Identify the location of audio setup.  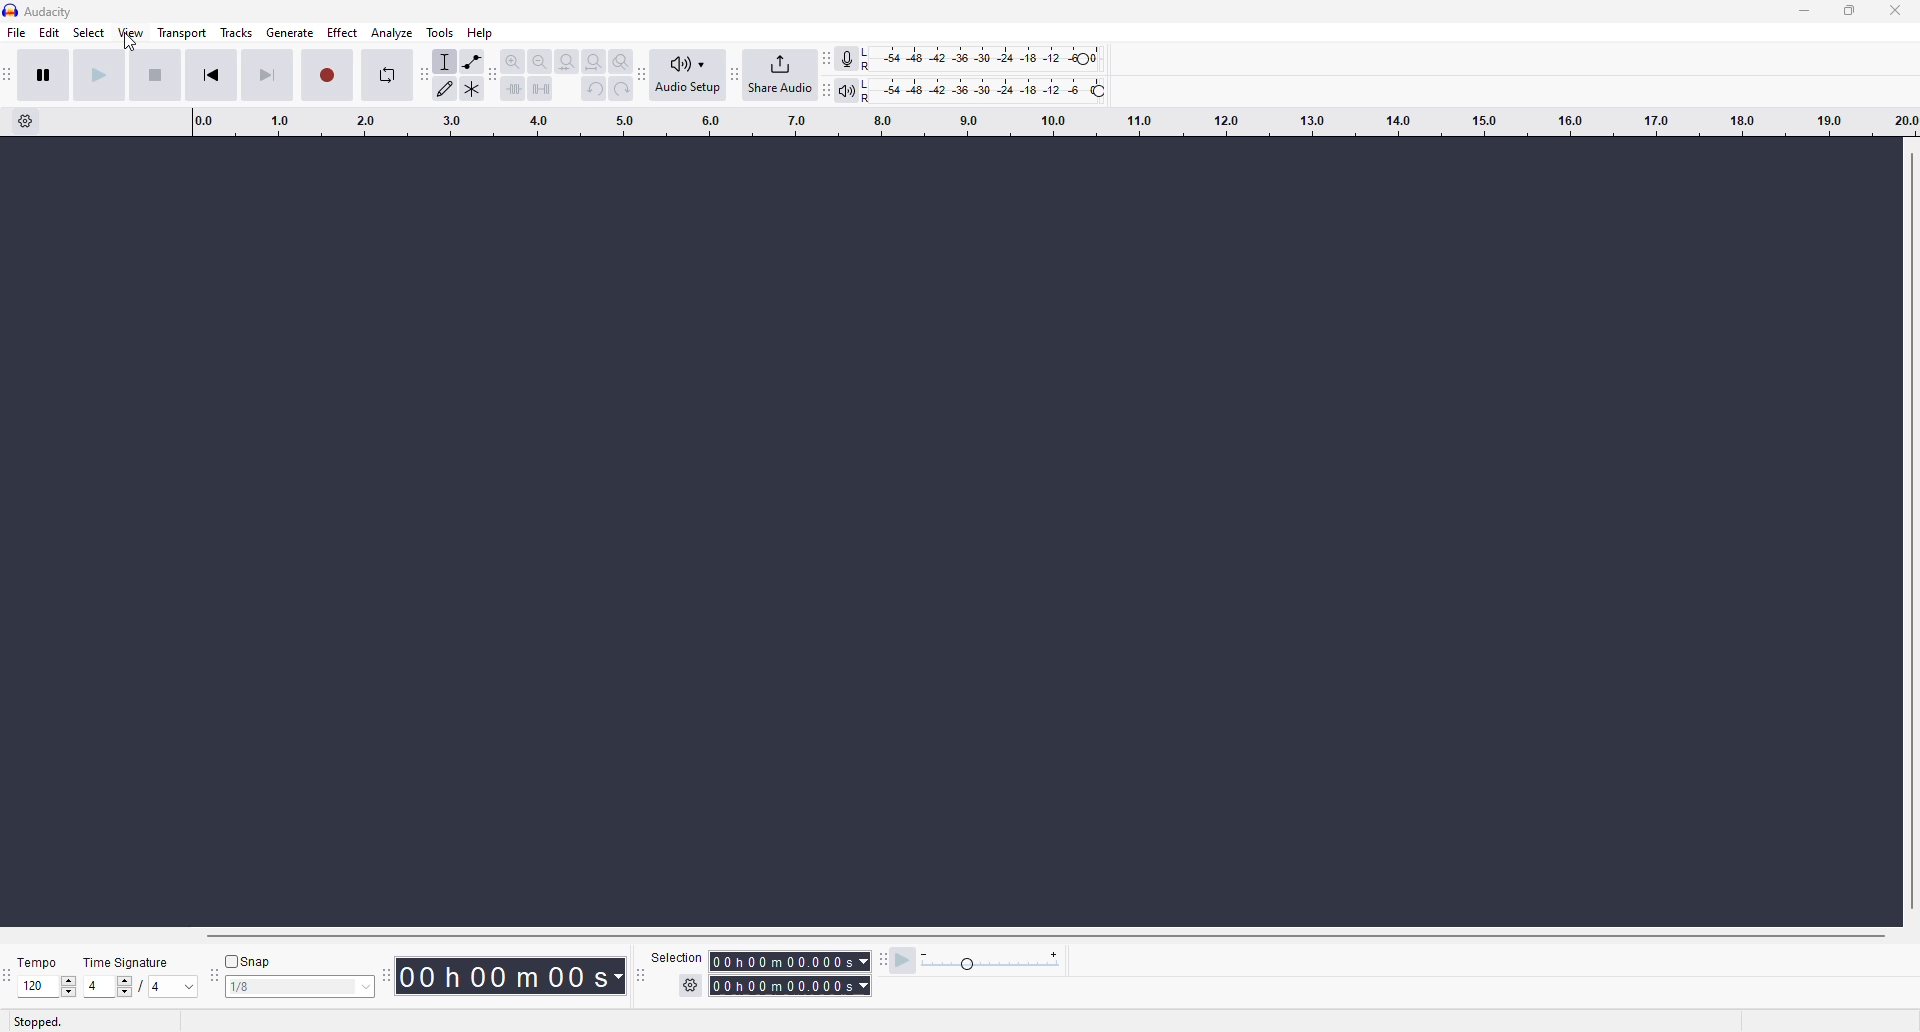
(689, 76).